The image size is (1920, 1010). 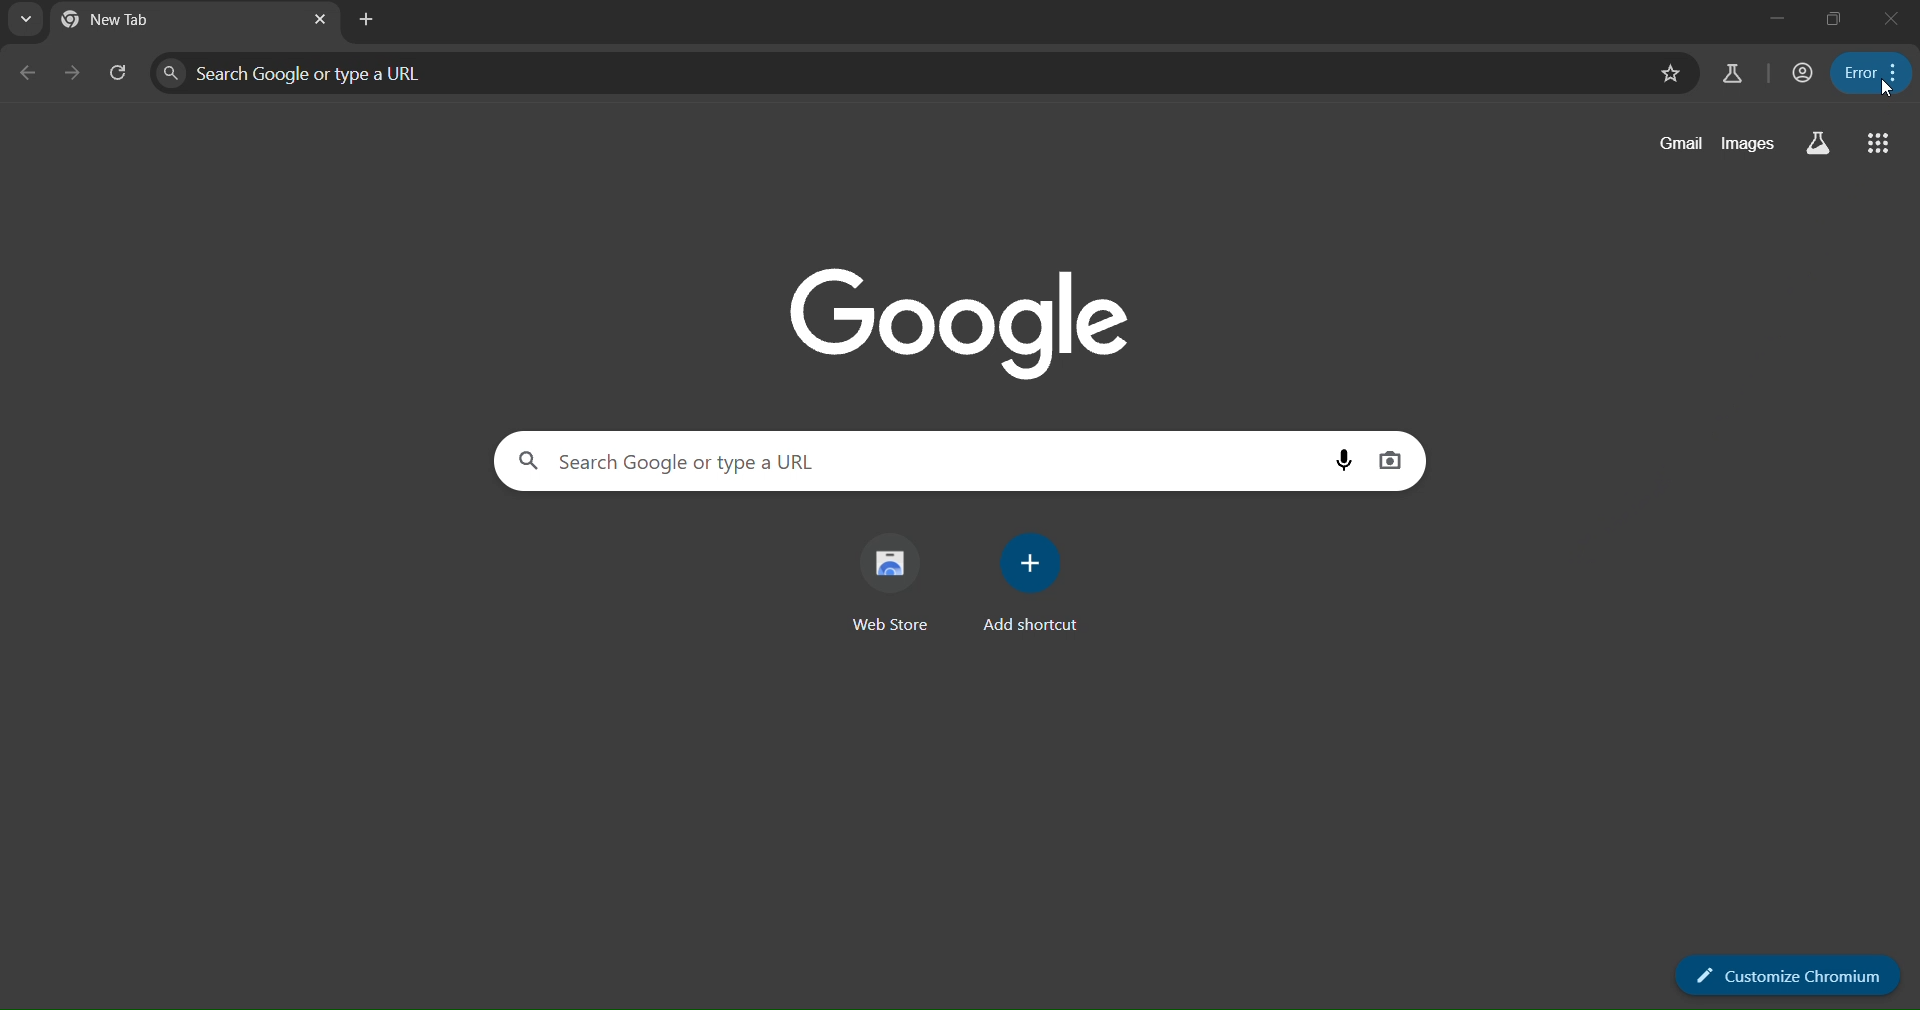 I want to click on cursor, so click(x=1882, y=92).